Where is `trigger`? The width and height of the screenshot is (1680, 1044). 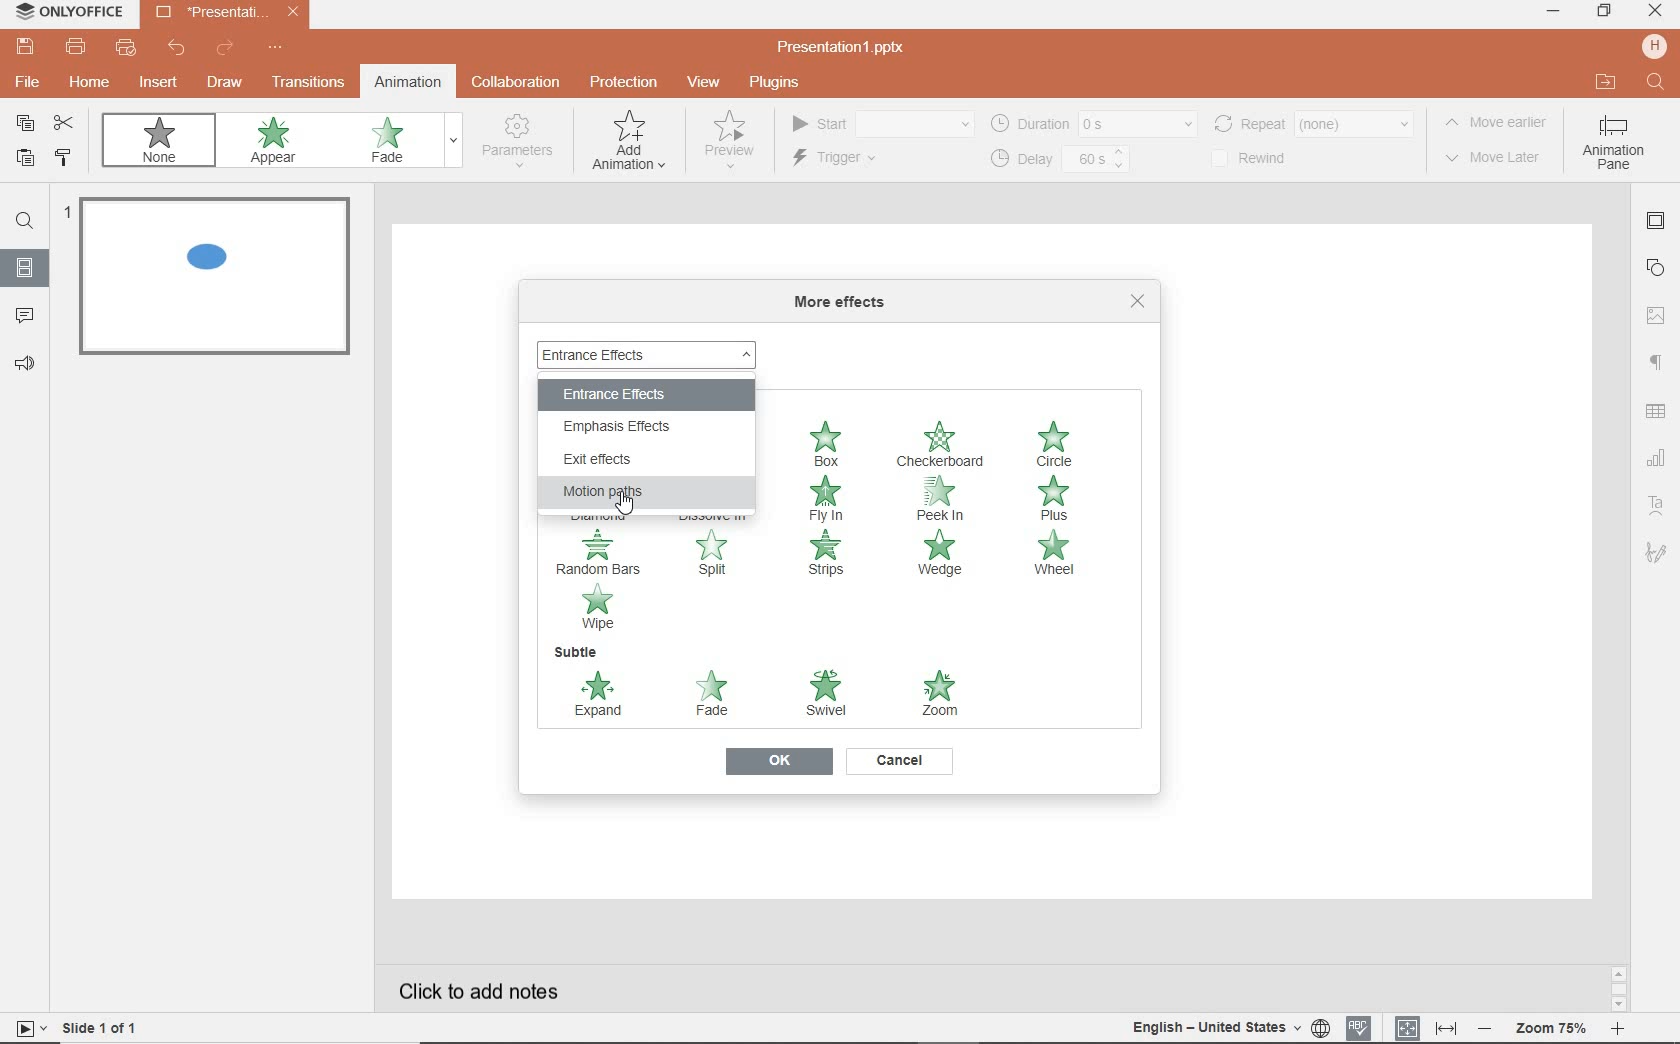
trigger is located at coordinates (861, 160).